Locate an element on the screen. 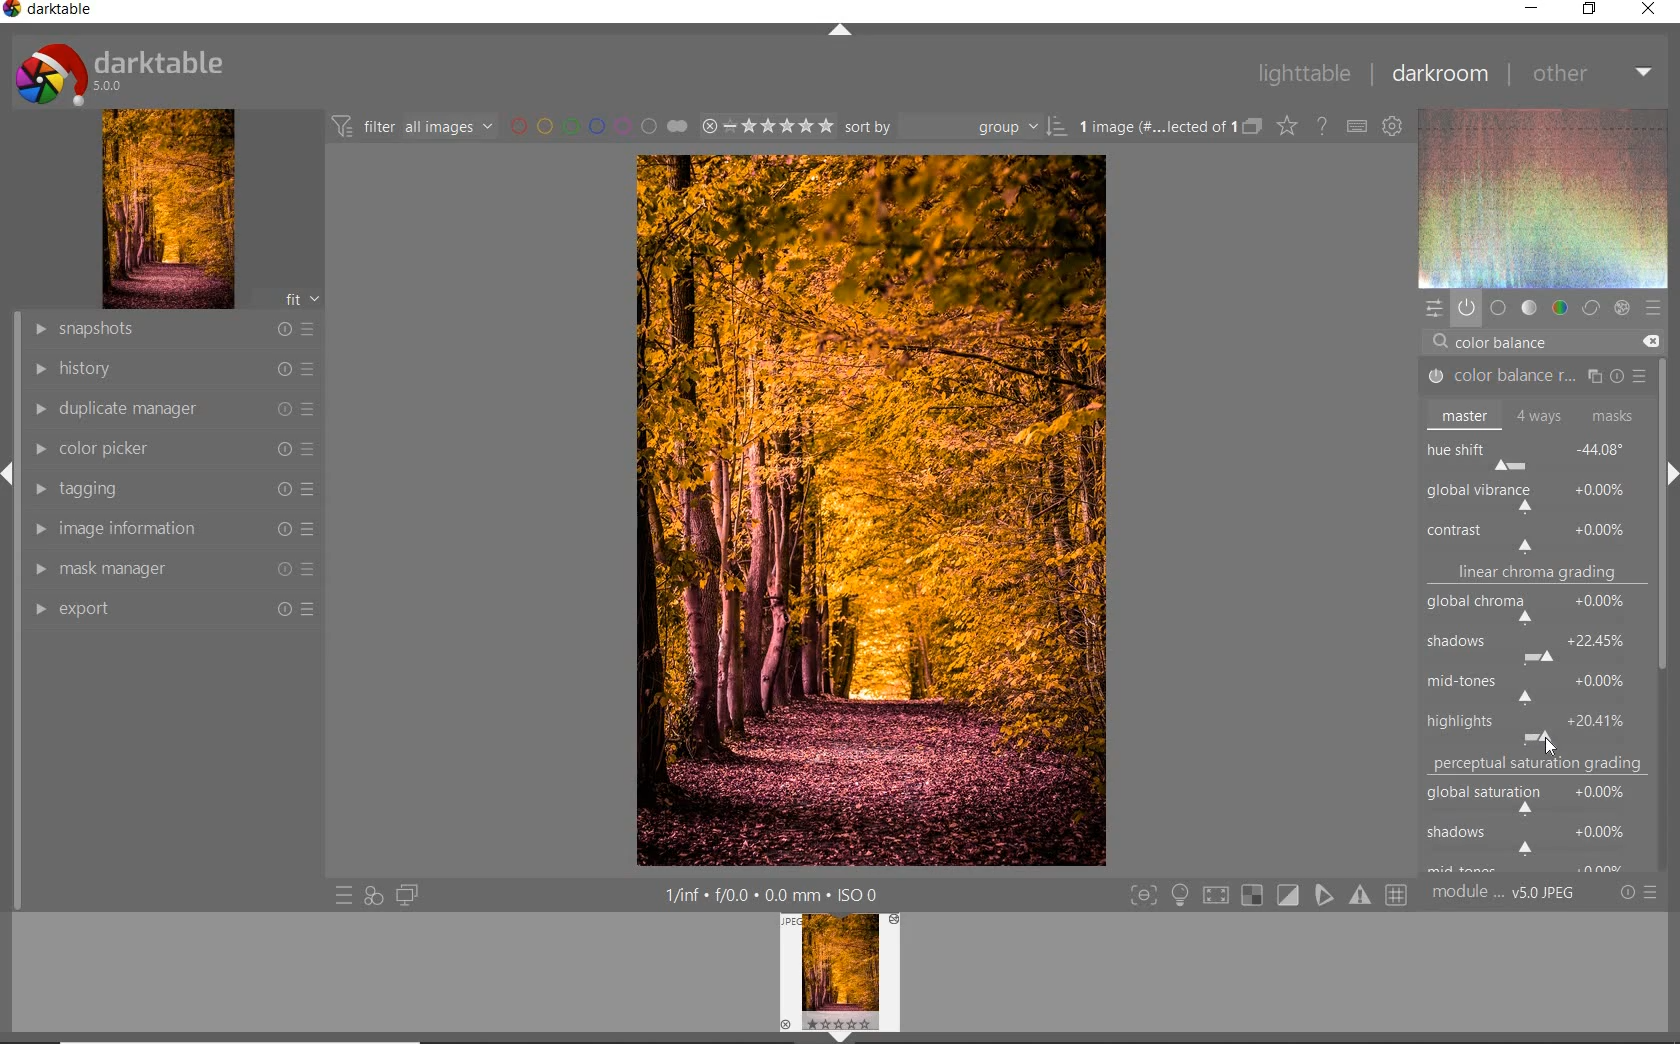 This screenshot has height=1044, width=1680. minimize is located at coordinates (1533, 7).